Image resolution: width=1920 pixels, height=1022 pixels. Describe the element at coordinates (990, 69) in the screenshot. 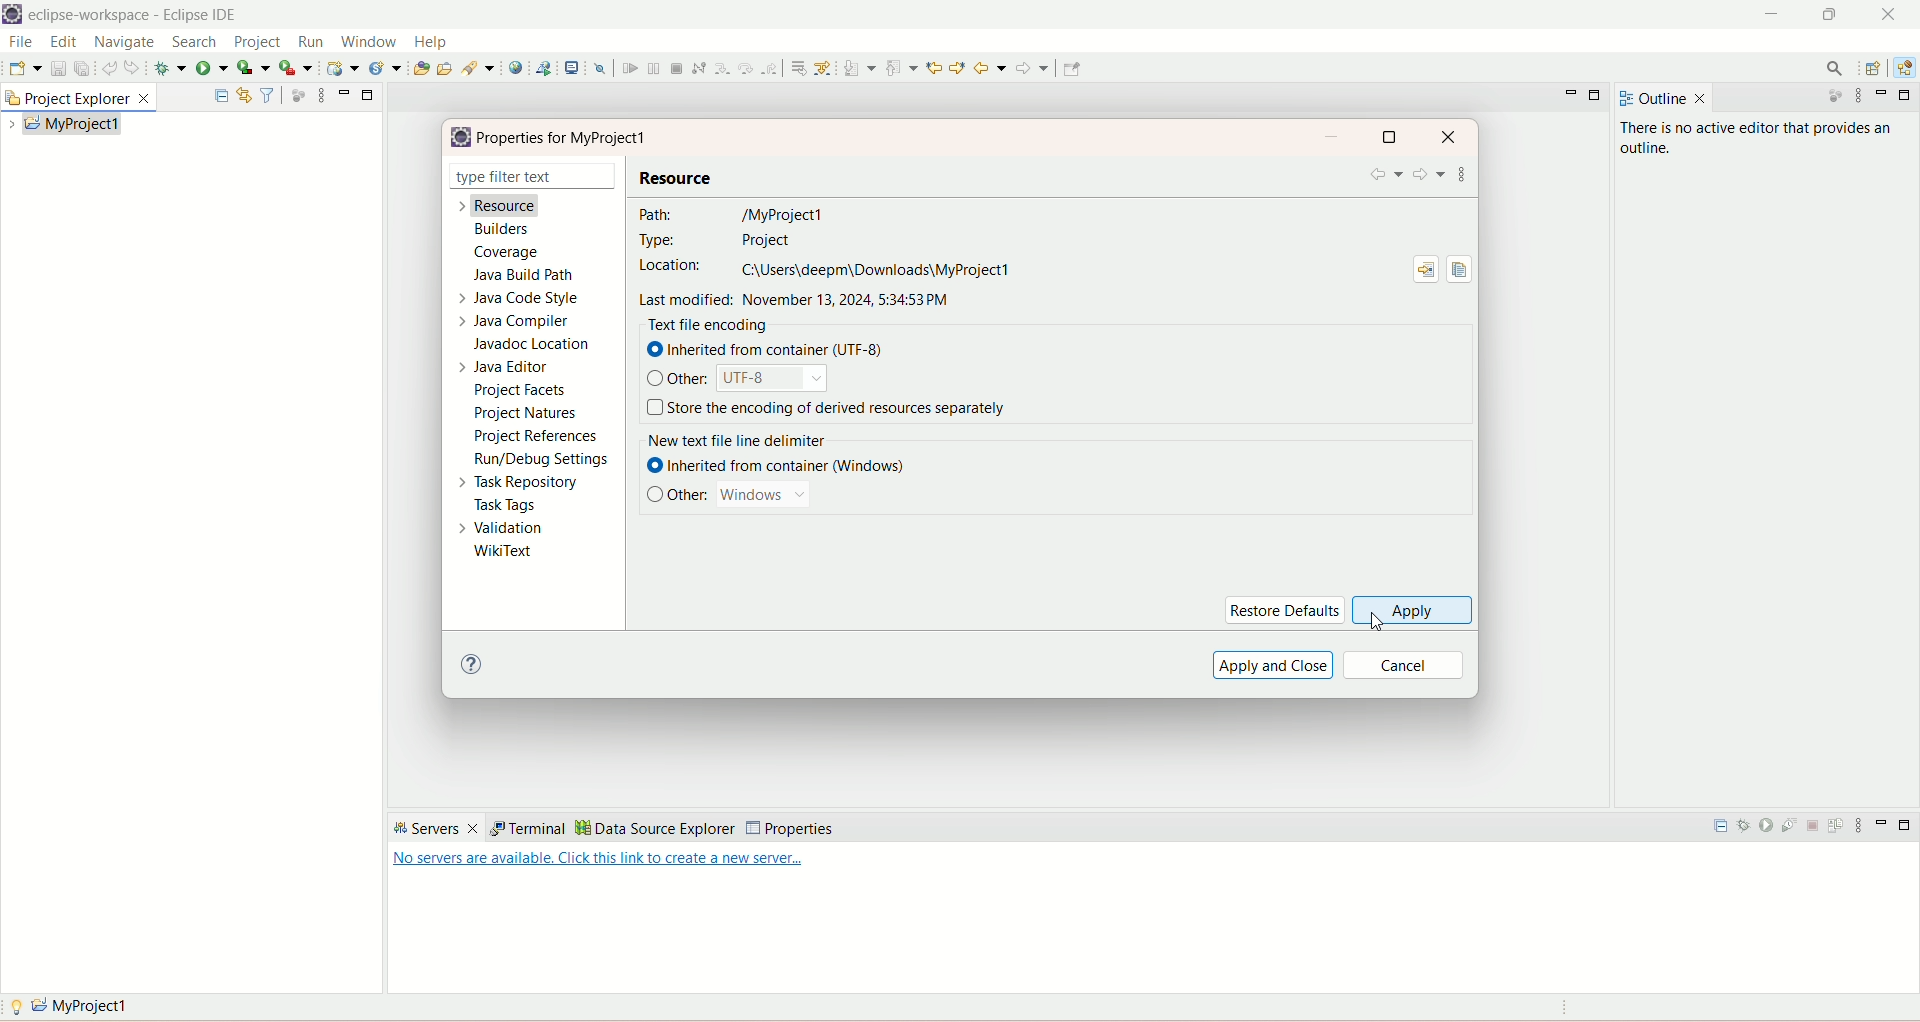

I see `back` at that location.